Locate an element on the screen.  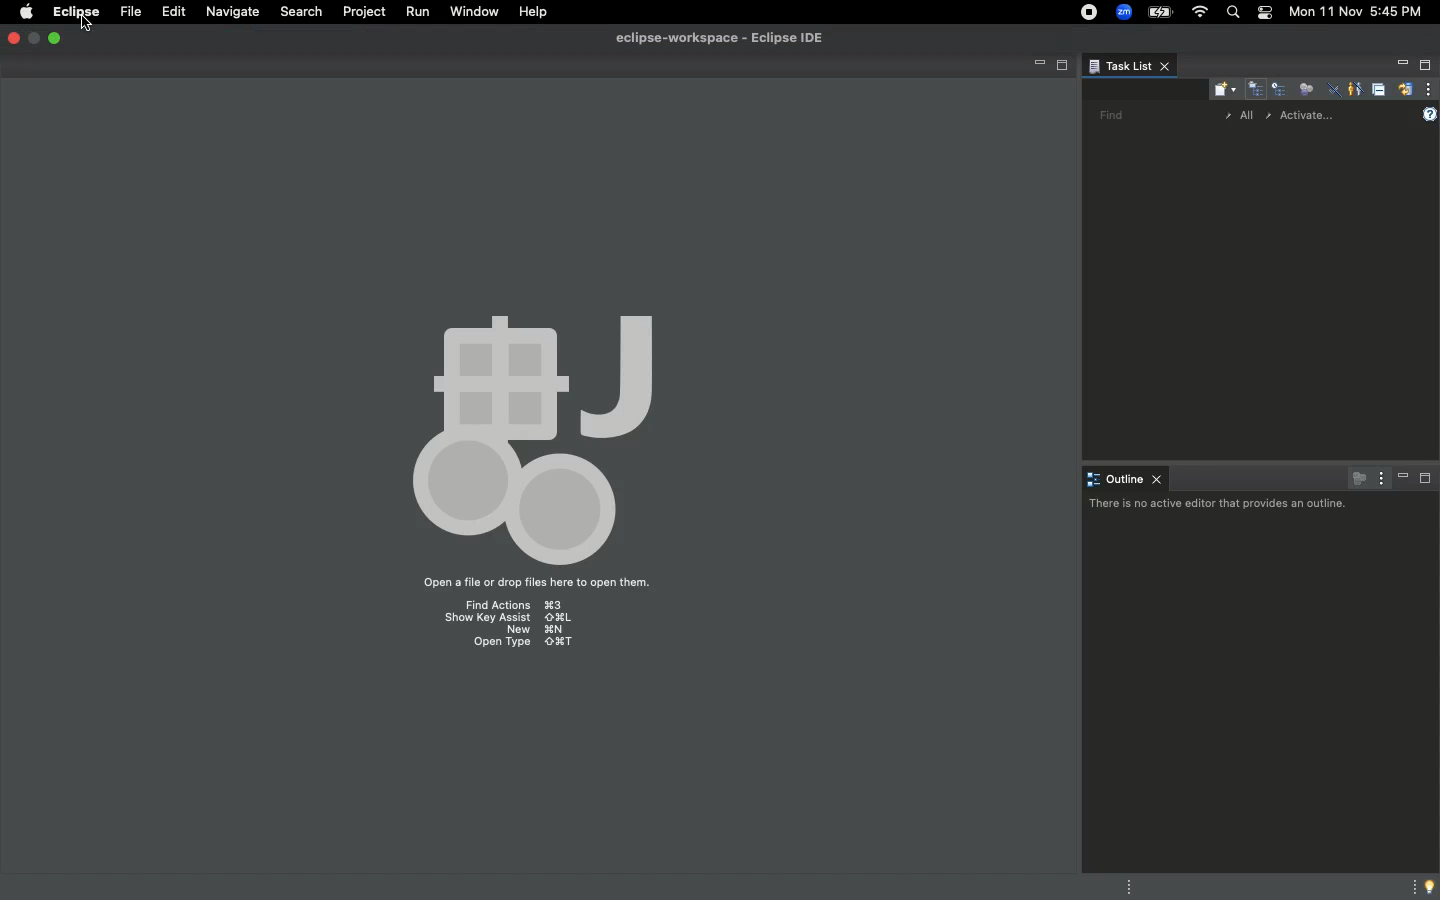
Scheduled is located at coordinates (1278, 88).